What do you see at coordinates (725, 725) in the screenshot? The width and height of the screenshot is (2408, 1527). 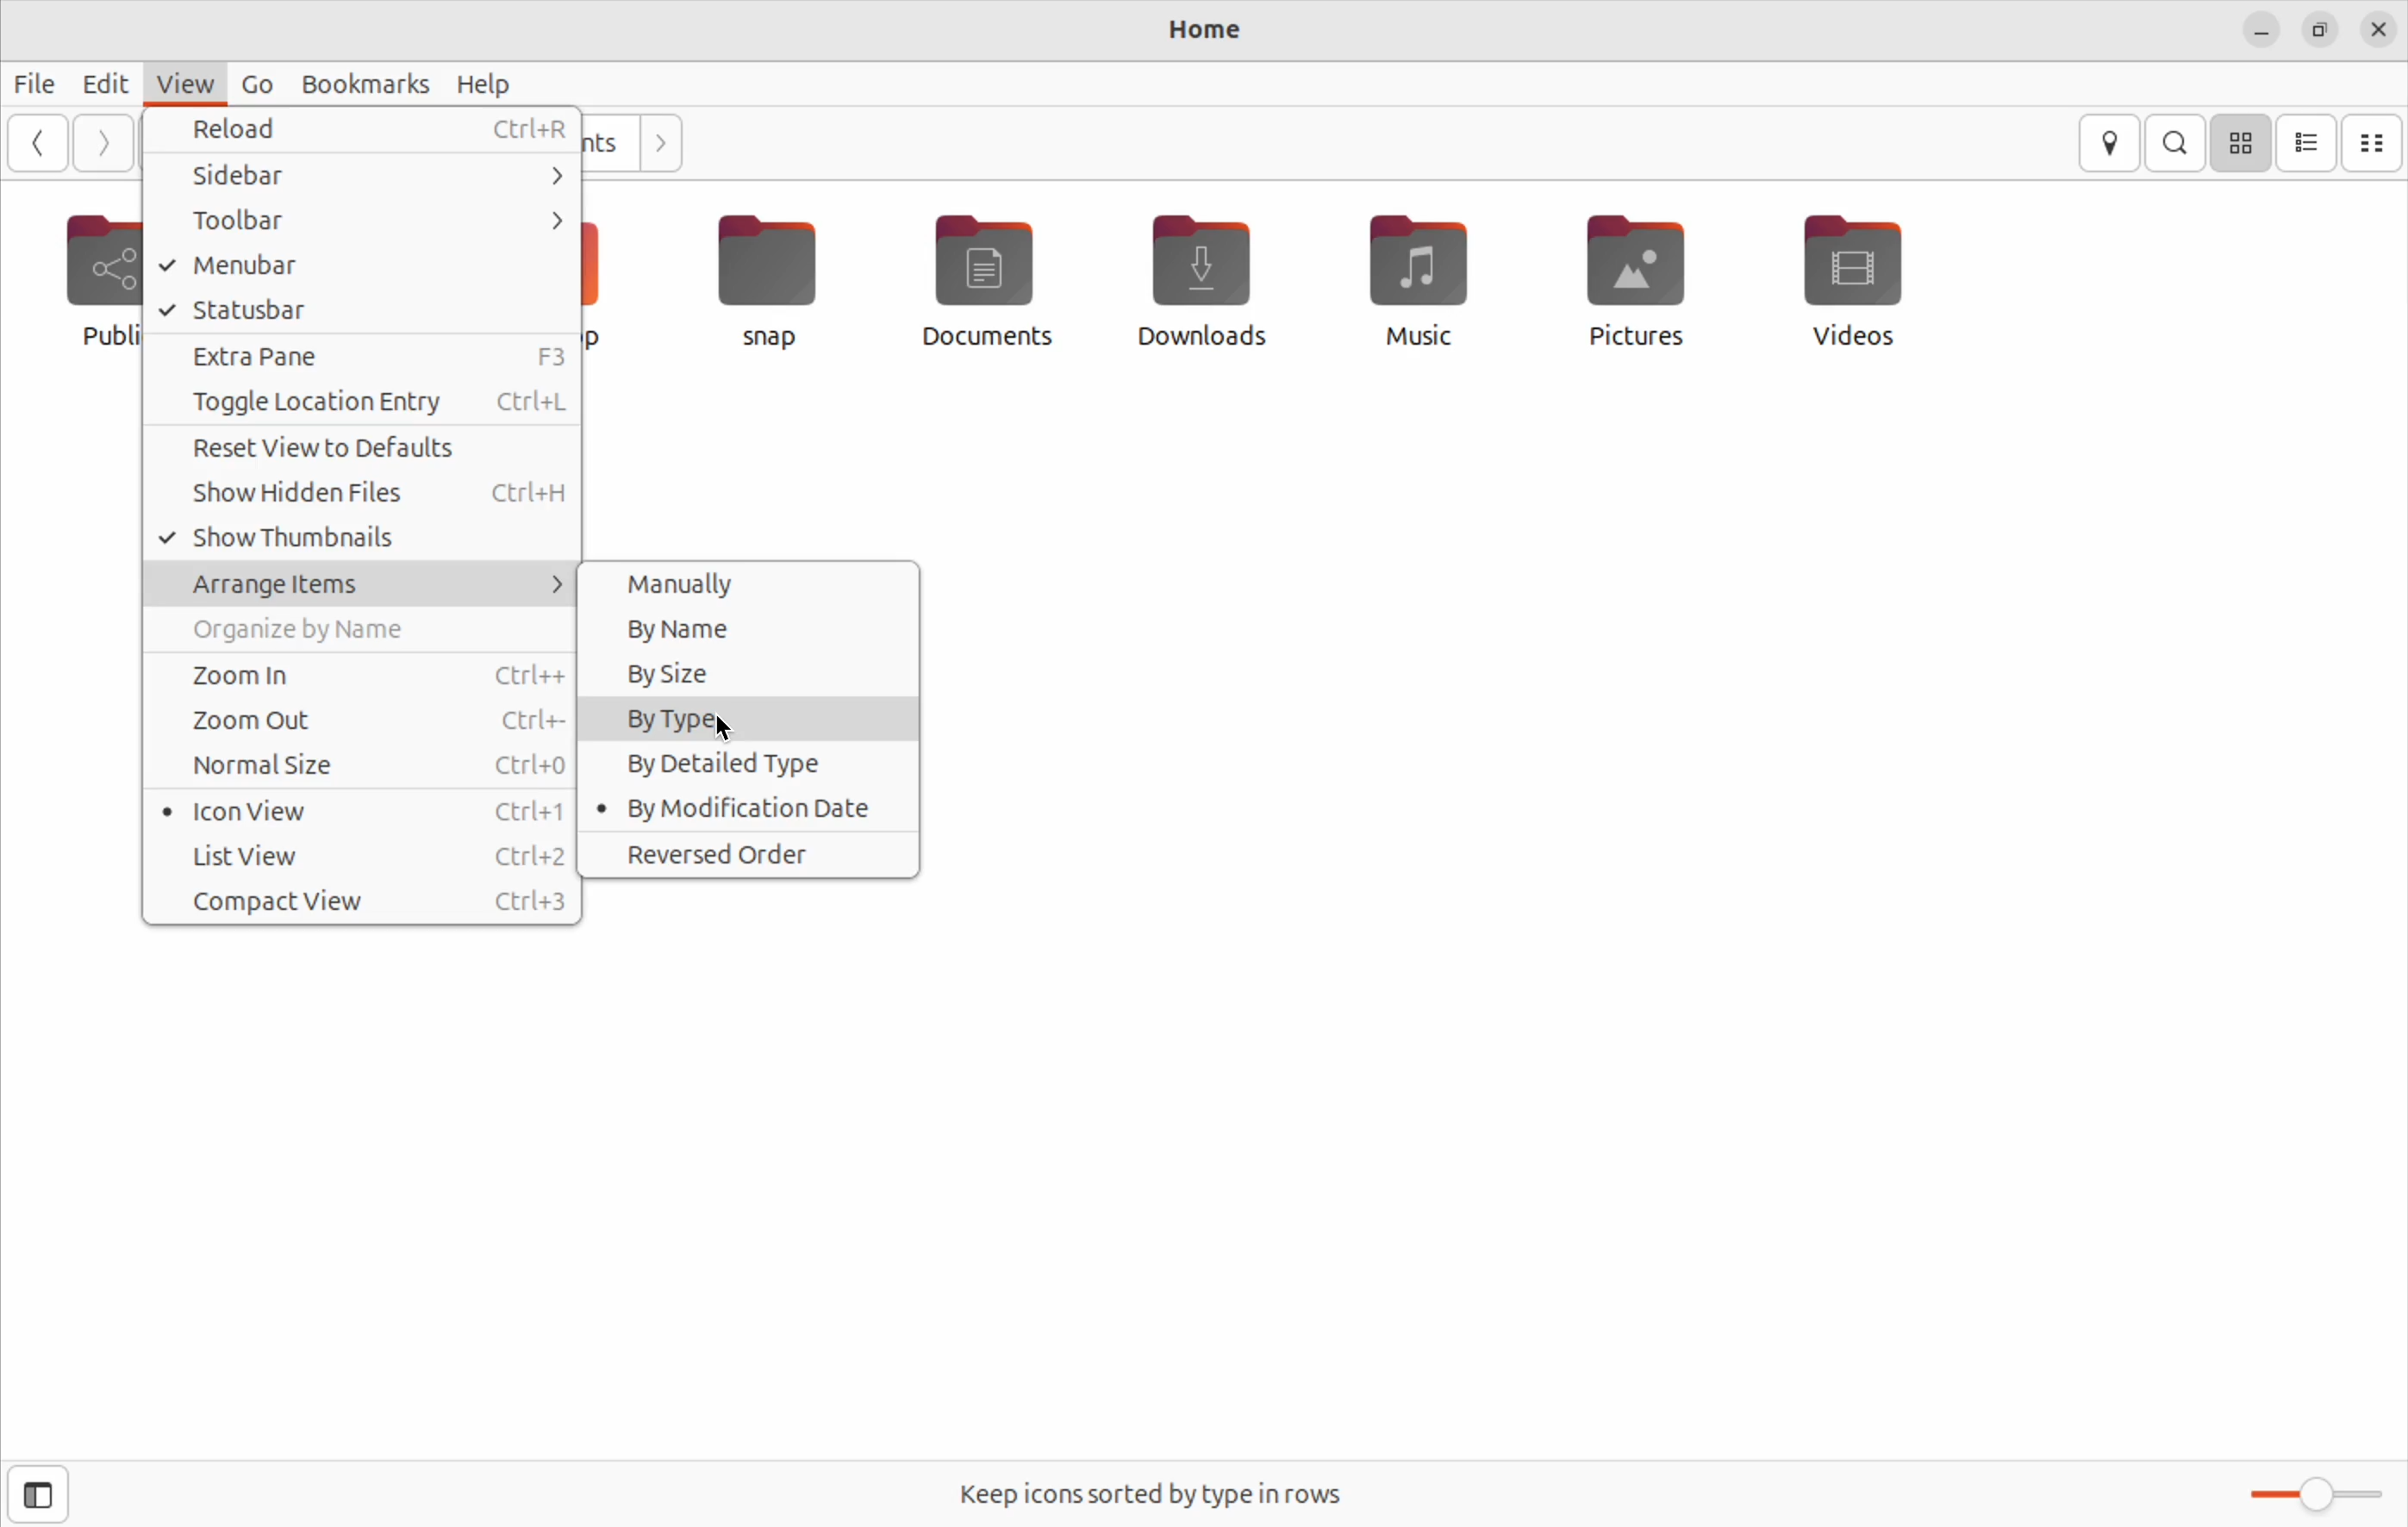 I see `cursor` at bounding box center [725, 725].